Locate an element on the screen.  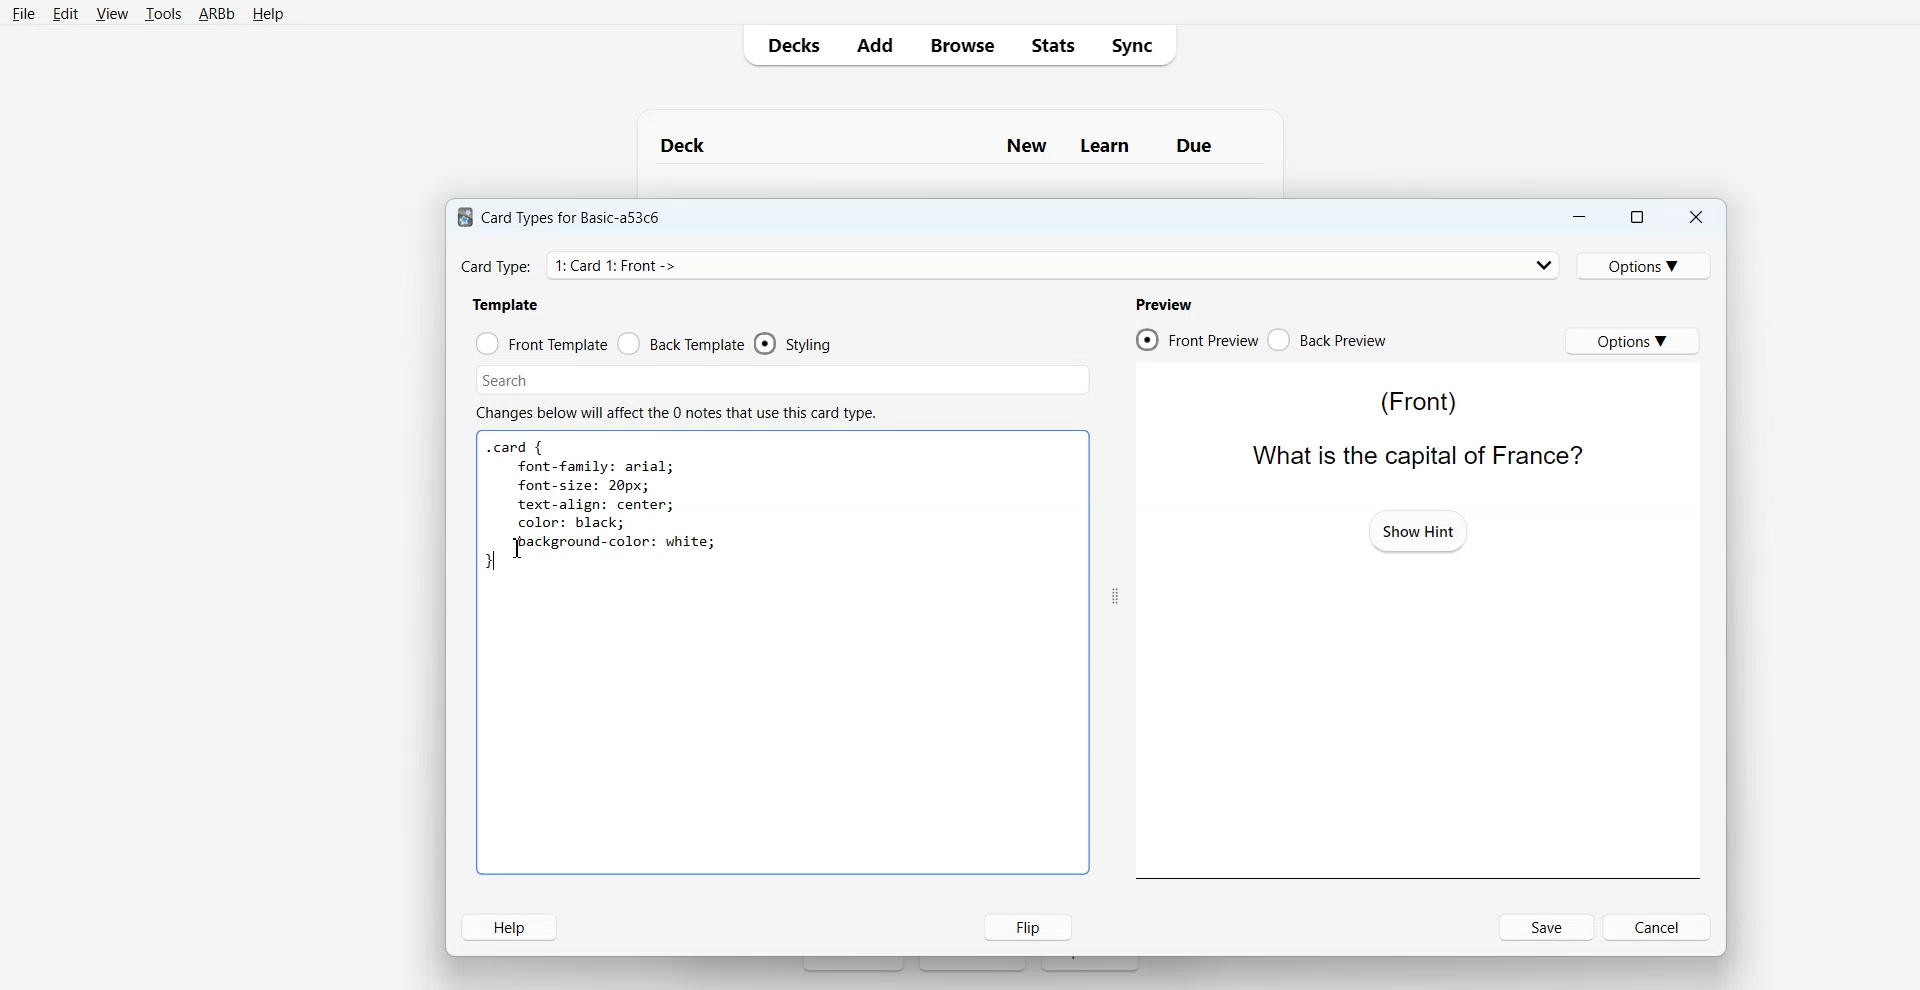
Edit is located at coordinates (66, 14).